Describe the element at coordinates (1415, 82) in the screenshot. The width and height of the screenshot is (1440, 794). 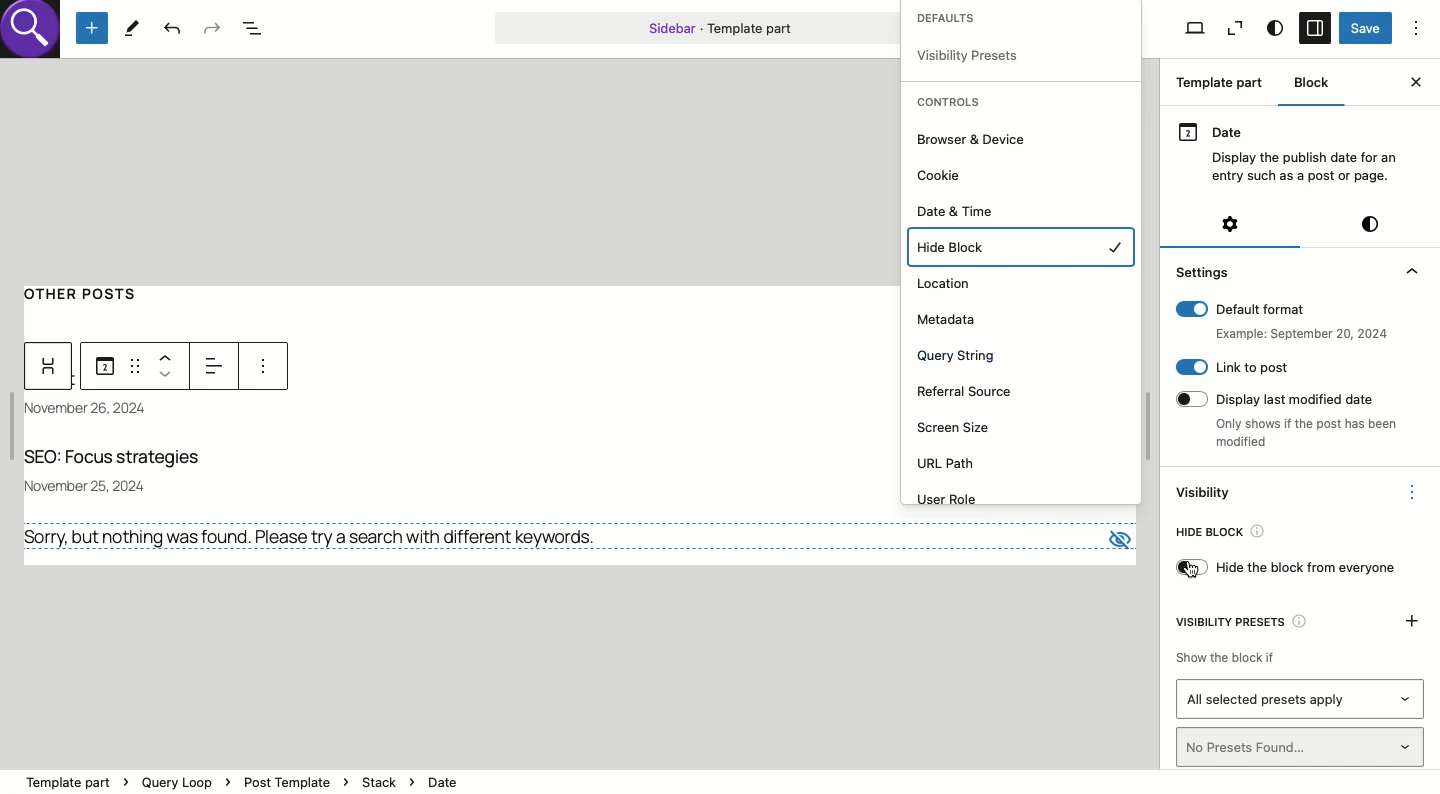
I see `Close` at that location.